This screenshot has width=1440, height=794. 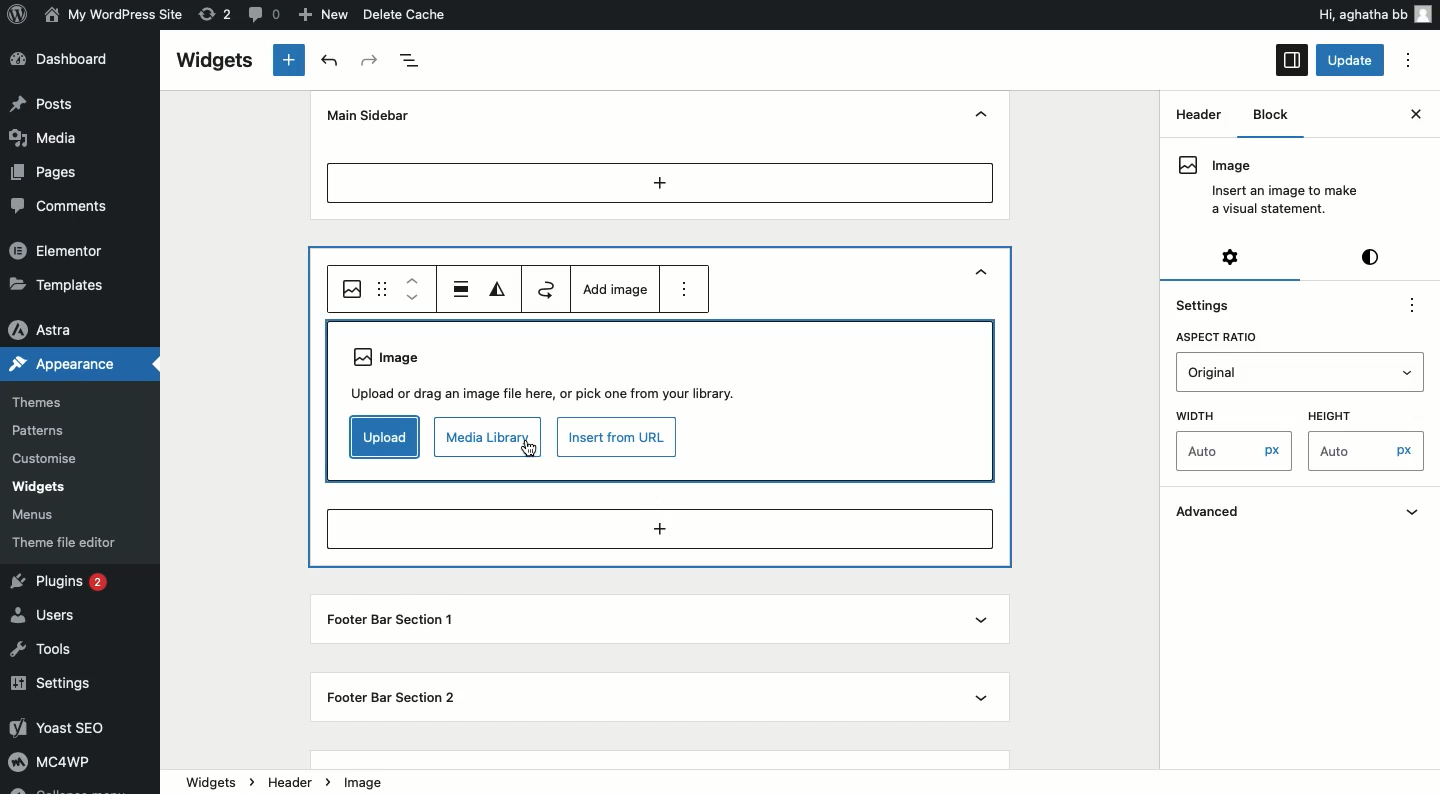 I want to click on Settings, so click(x=1214, y=303).